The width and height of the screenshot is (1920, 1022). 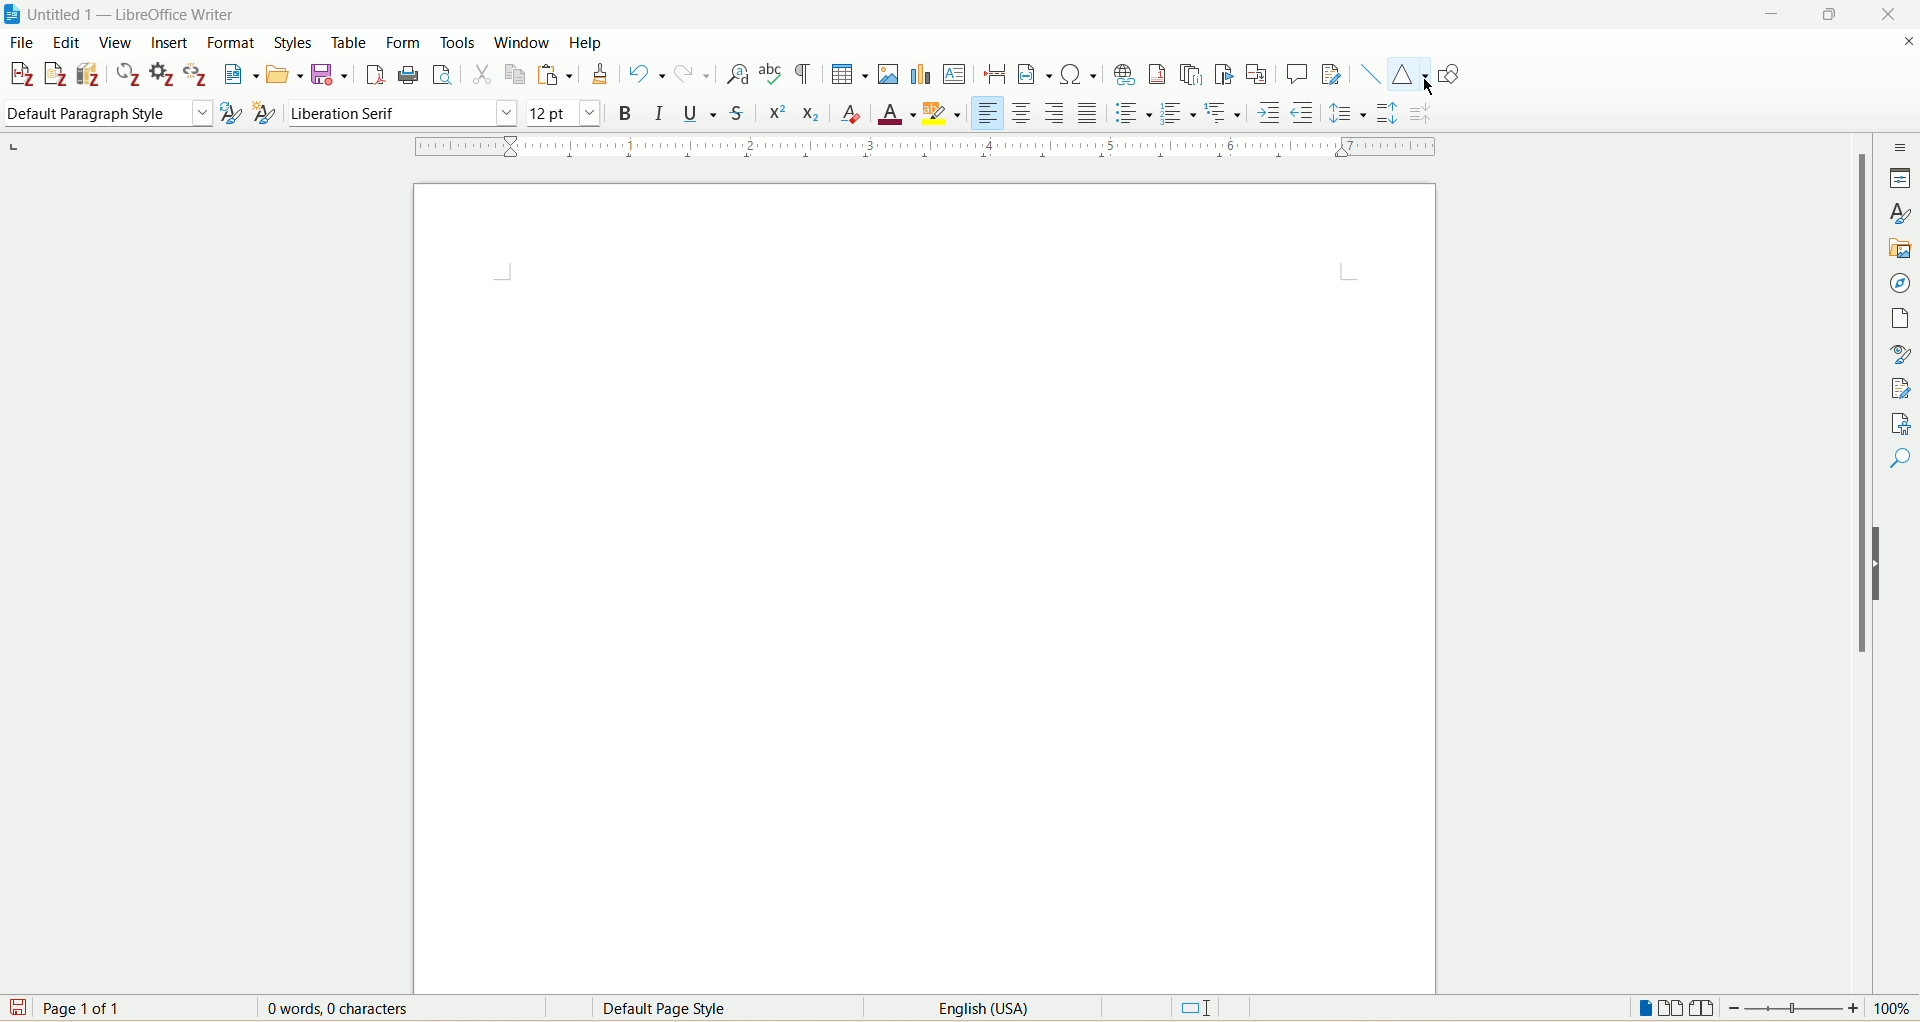 I want to click on styles, so click(x=1902, y=212).